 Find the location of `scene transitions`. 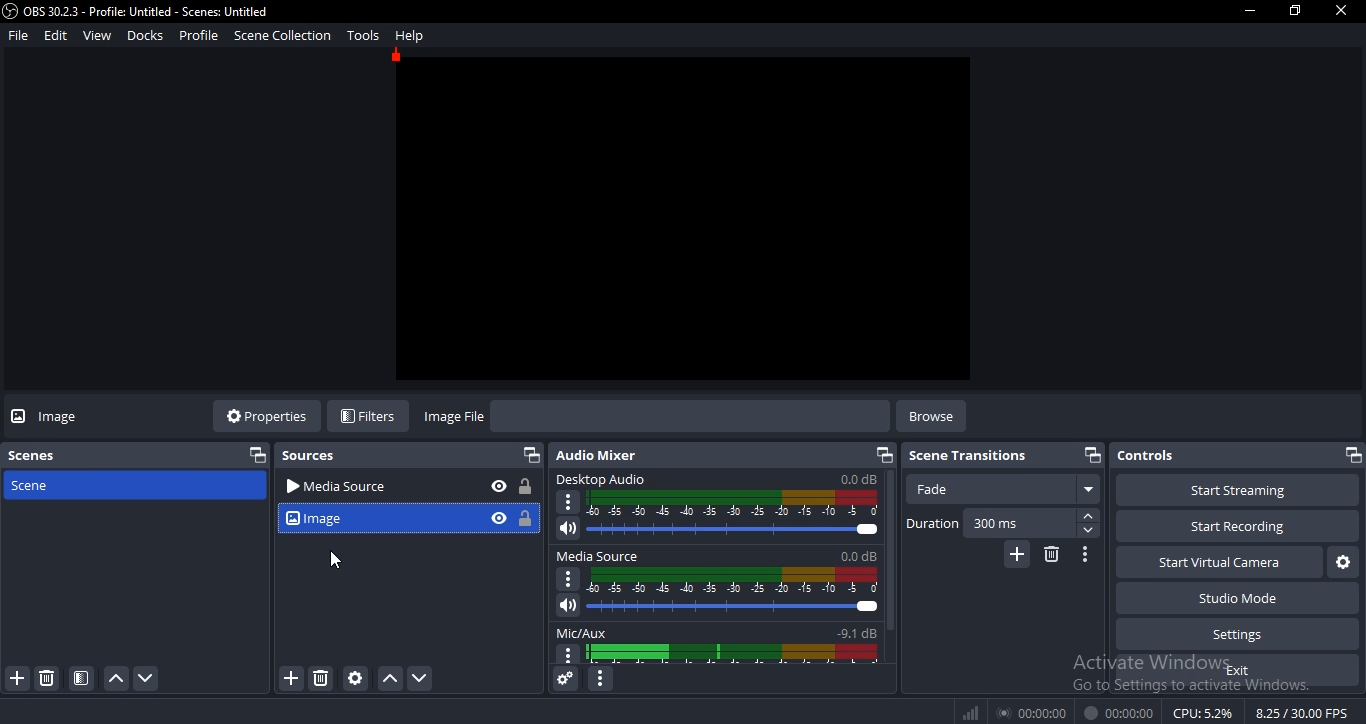

scene transitions is located at coordinates (969, 456).